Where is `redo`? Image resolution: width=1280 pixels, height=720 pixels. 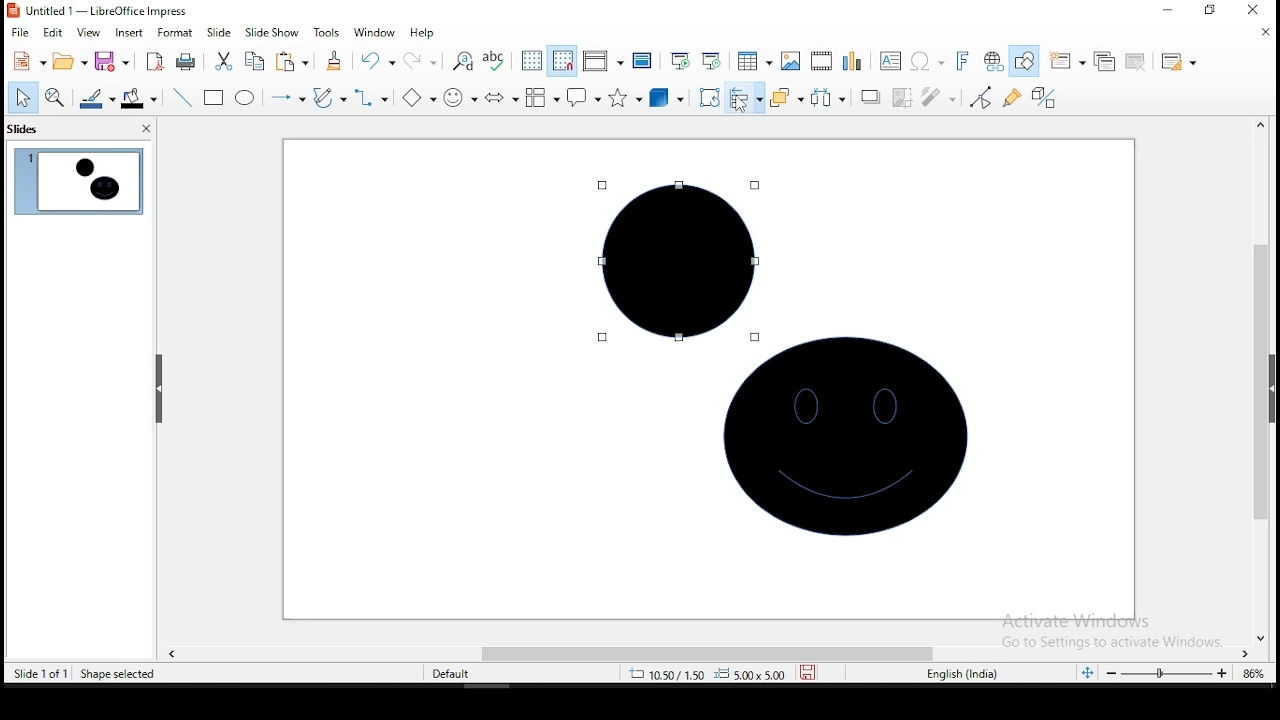 redo is located at coordinates (422, 61).